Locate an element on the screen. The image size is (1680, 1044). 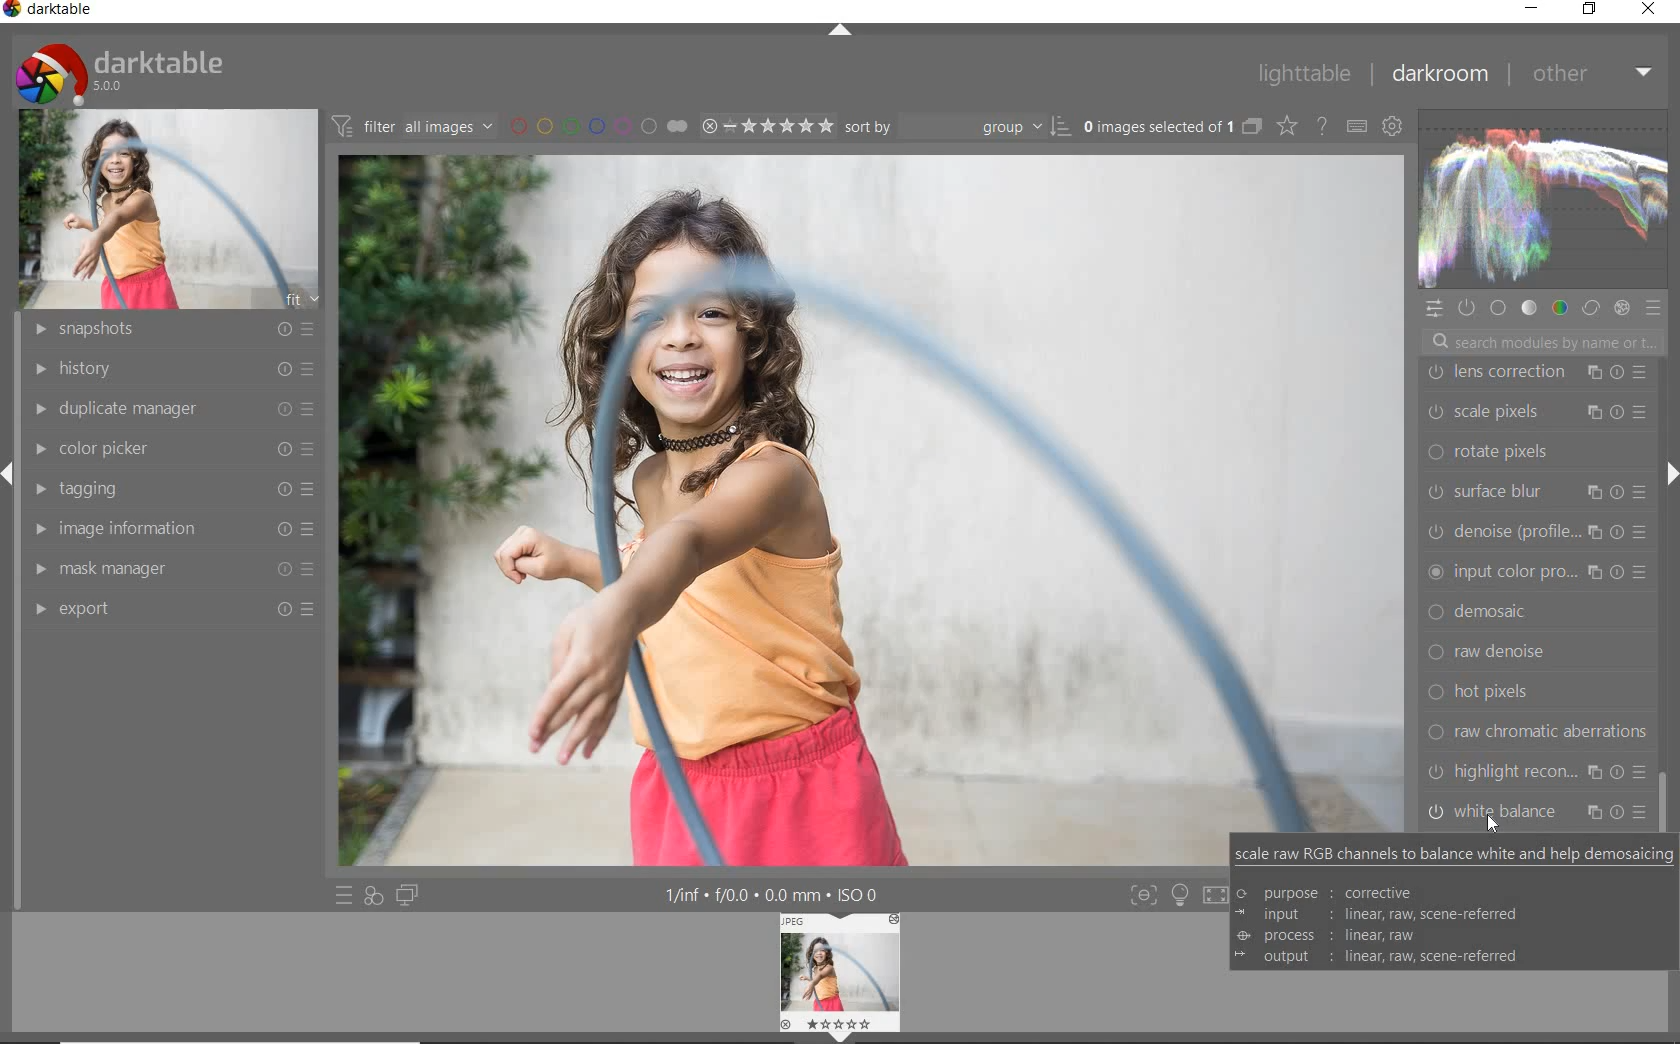
export is located at coordinates (173, 609).